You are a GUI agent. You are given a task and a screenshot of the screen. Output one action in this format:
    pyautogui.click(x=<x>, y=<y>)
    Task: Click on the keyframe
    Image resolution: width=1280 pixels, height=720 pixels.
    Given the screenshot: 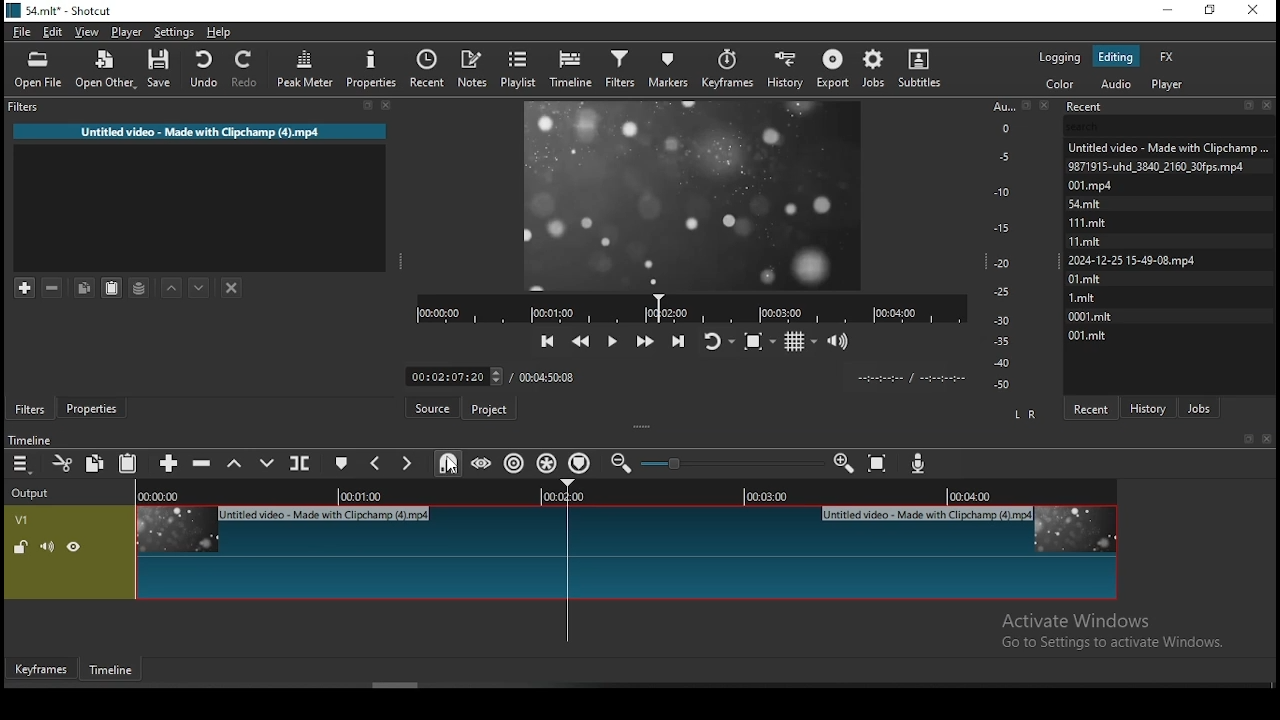 What is the action you would take?
    pyautogui.click(x=40, y=670)
    